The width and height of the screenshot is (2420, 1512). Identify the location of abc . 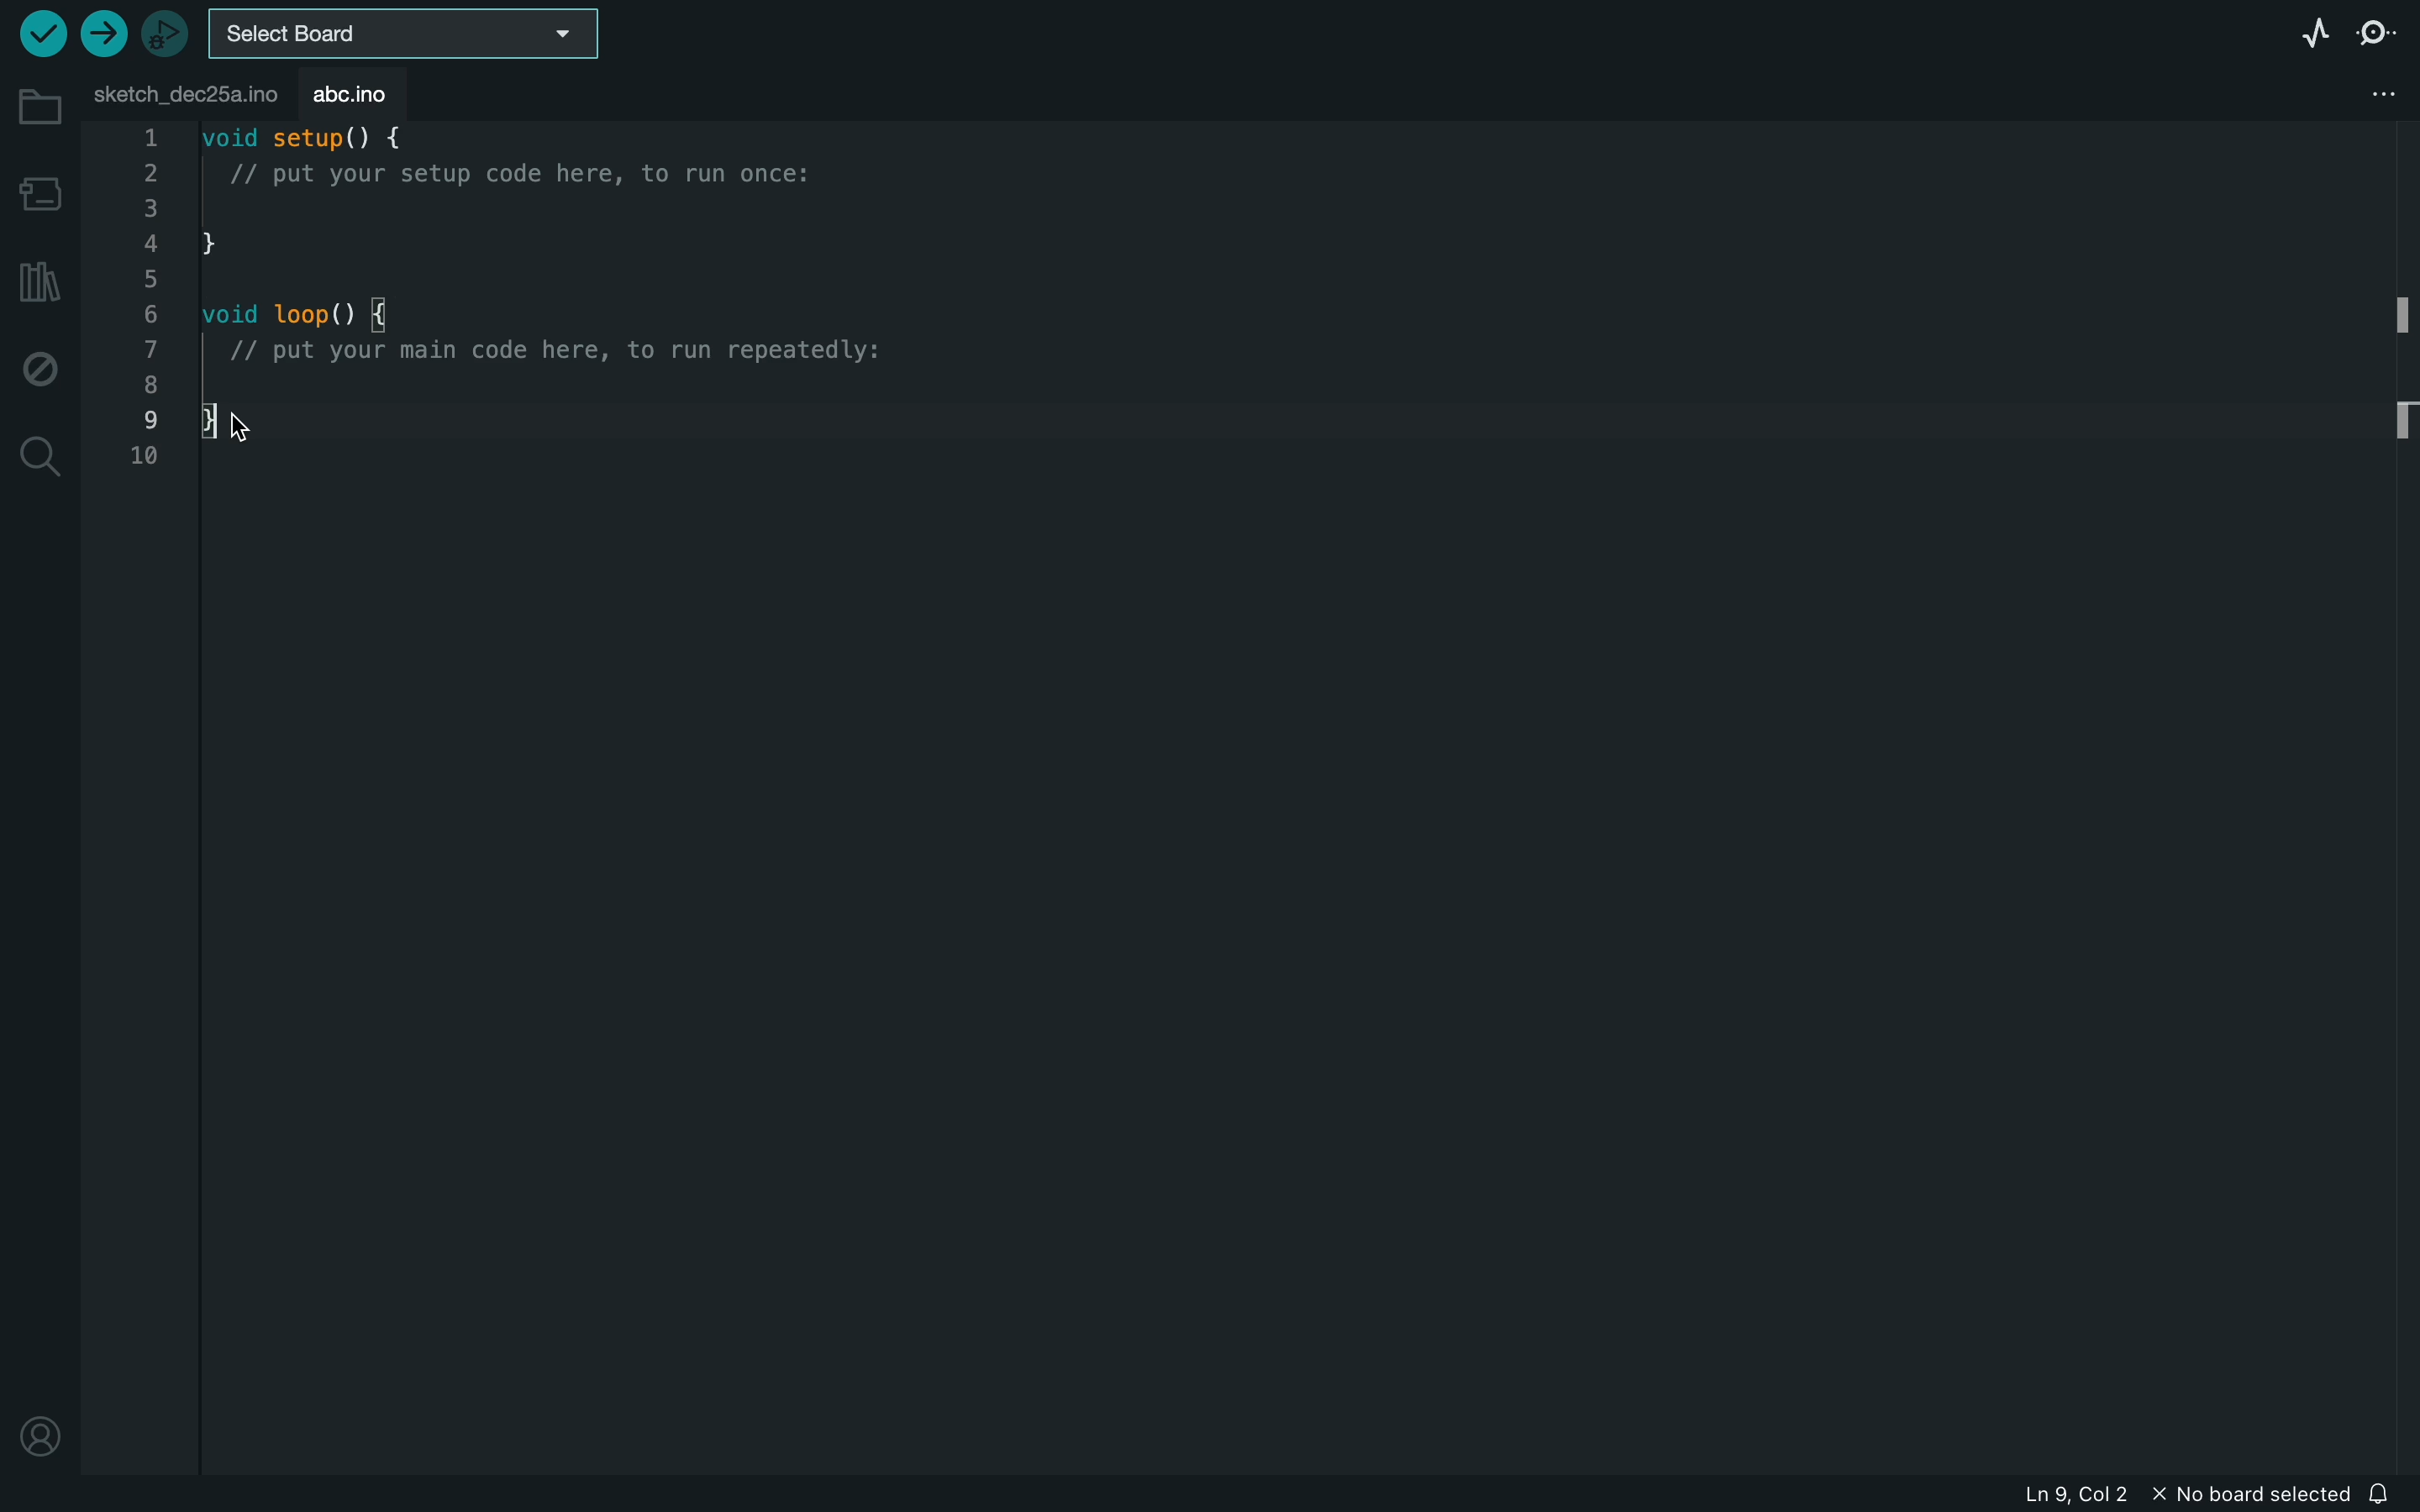
(350, 90).